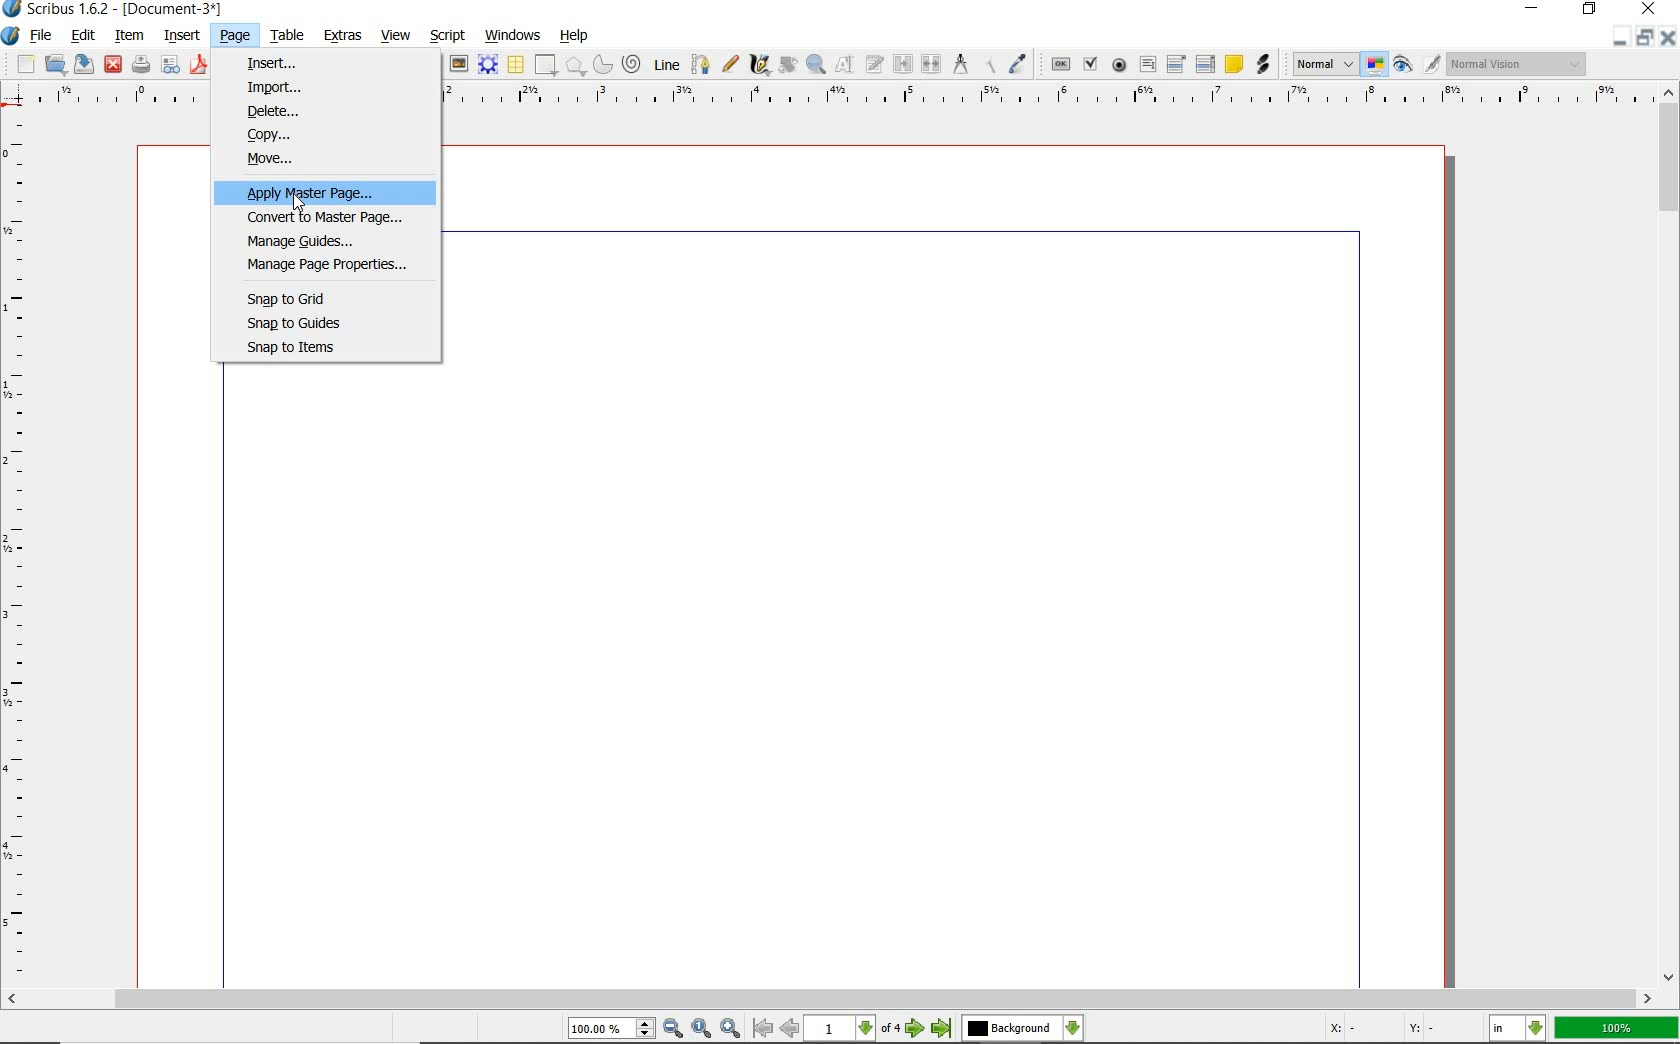  Describe the element at coordinates (81, 34) in the screenshot. I see `edit` at that location.